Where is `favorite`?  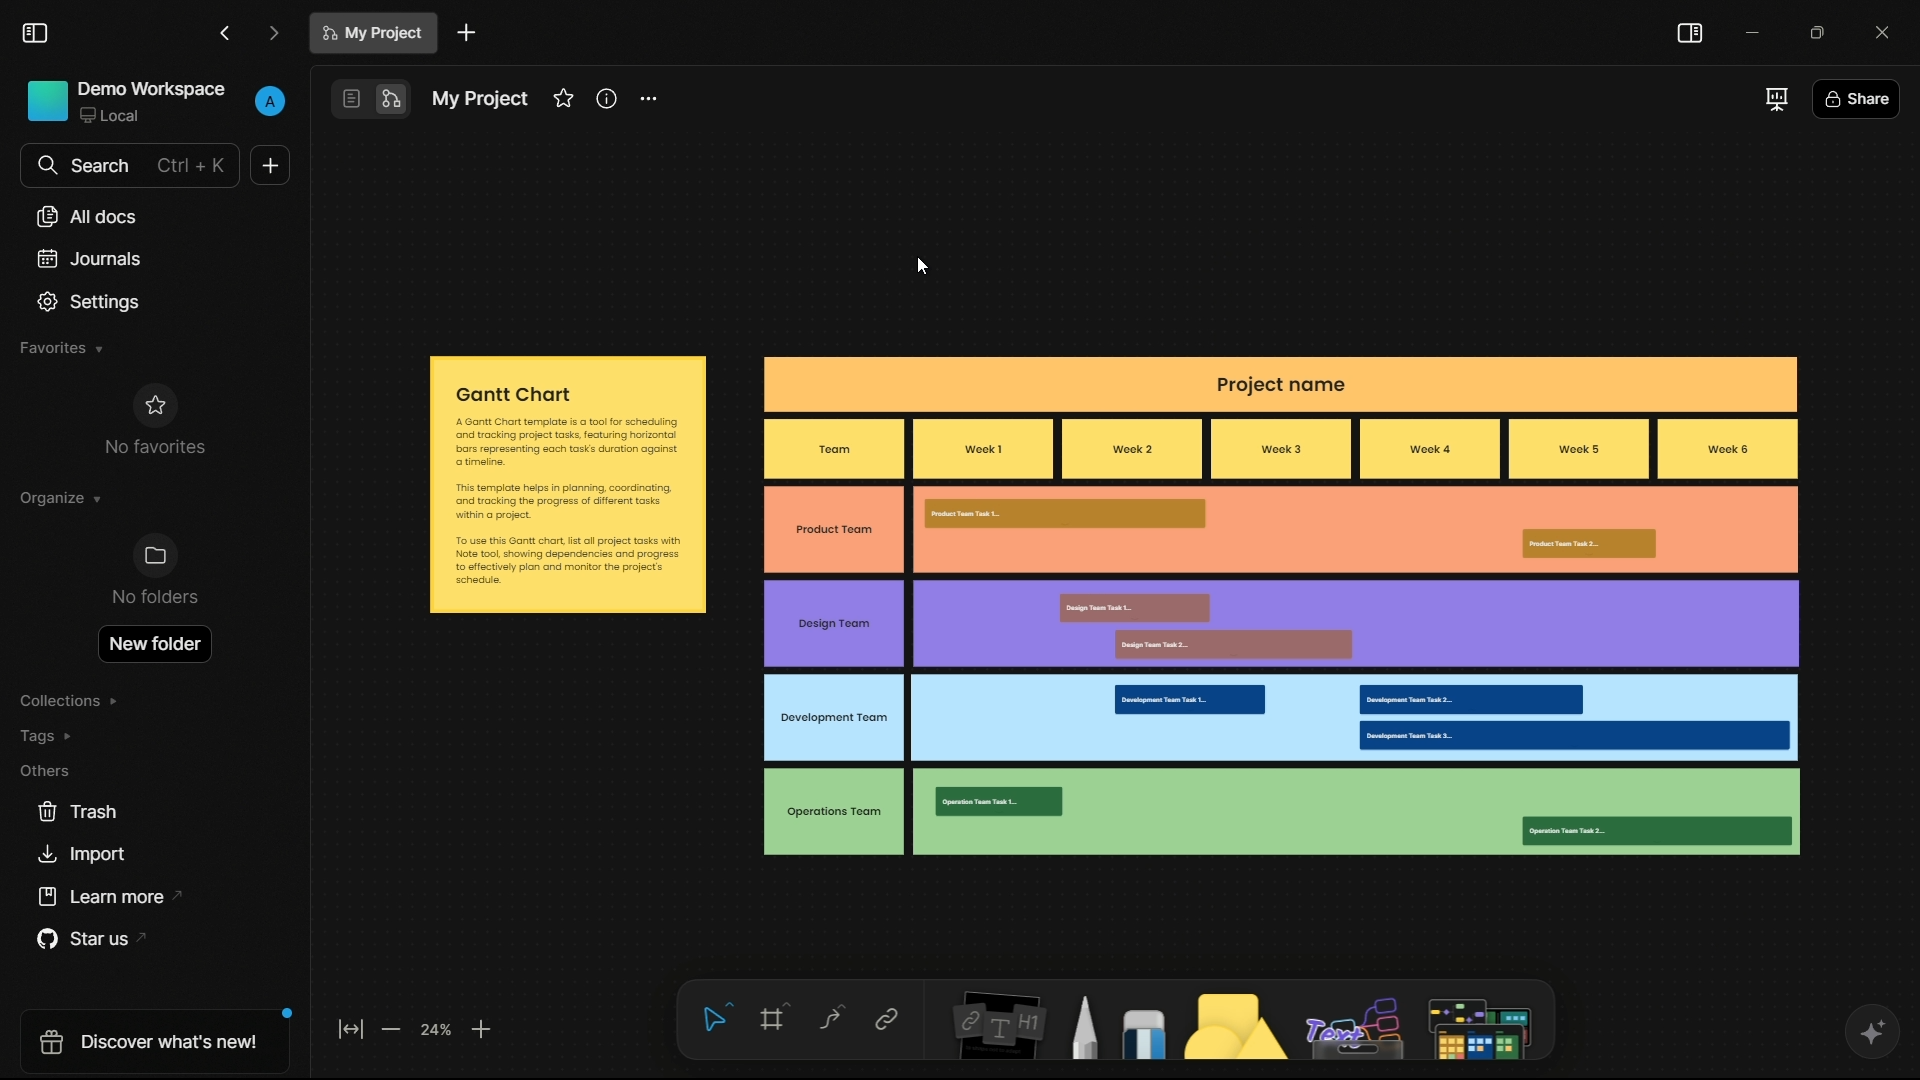
favorite is located at coordinates (562, 99).